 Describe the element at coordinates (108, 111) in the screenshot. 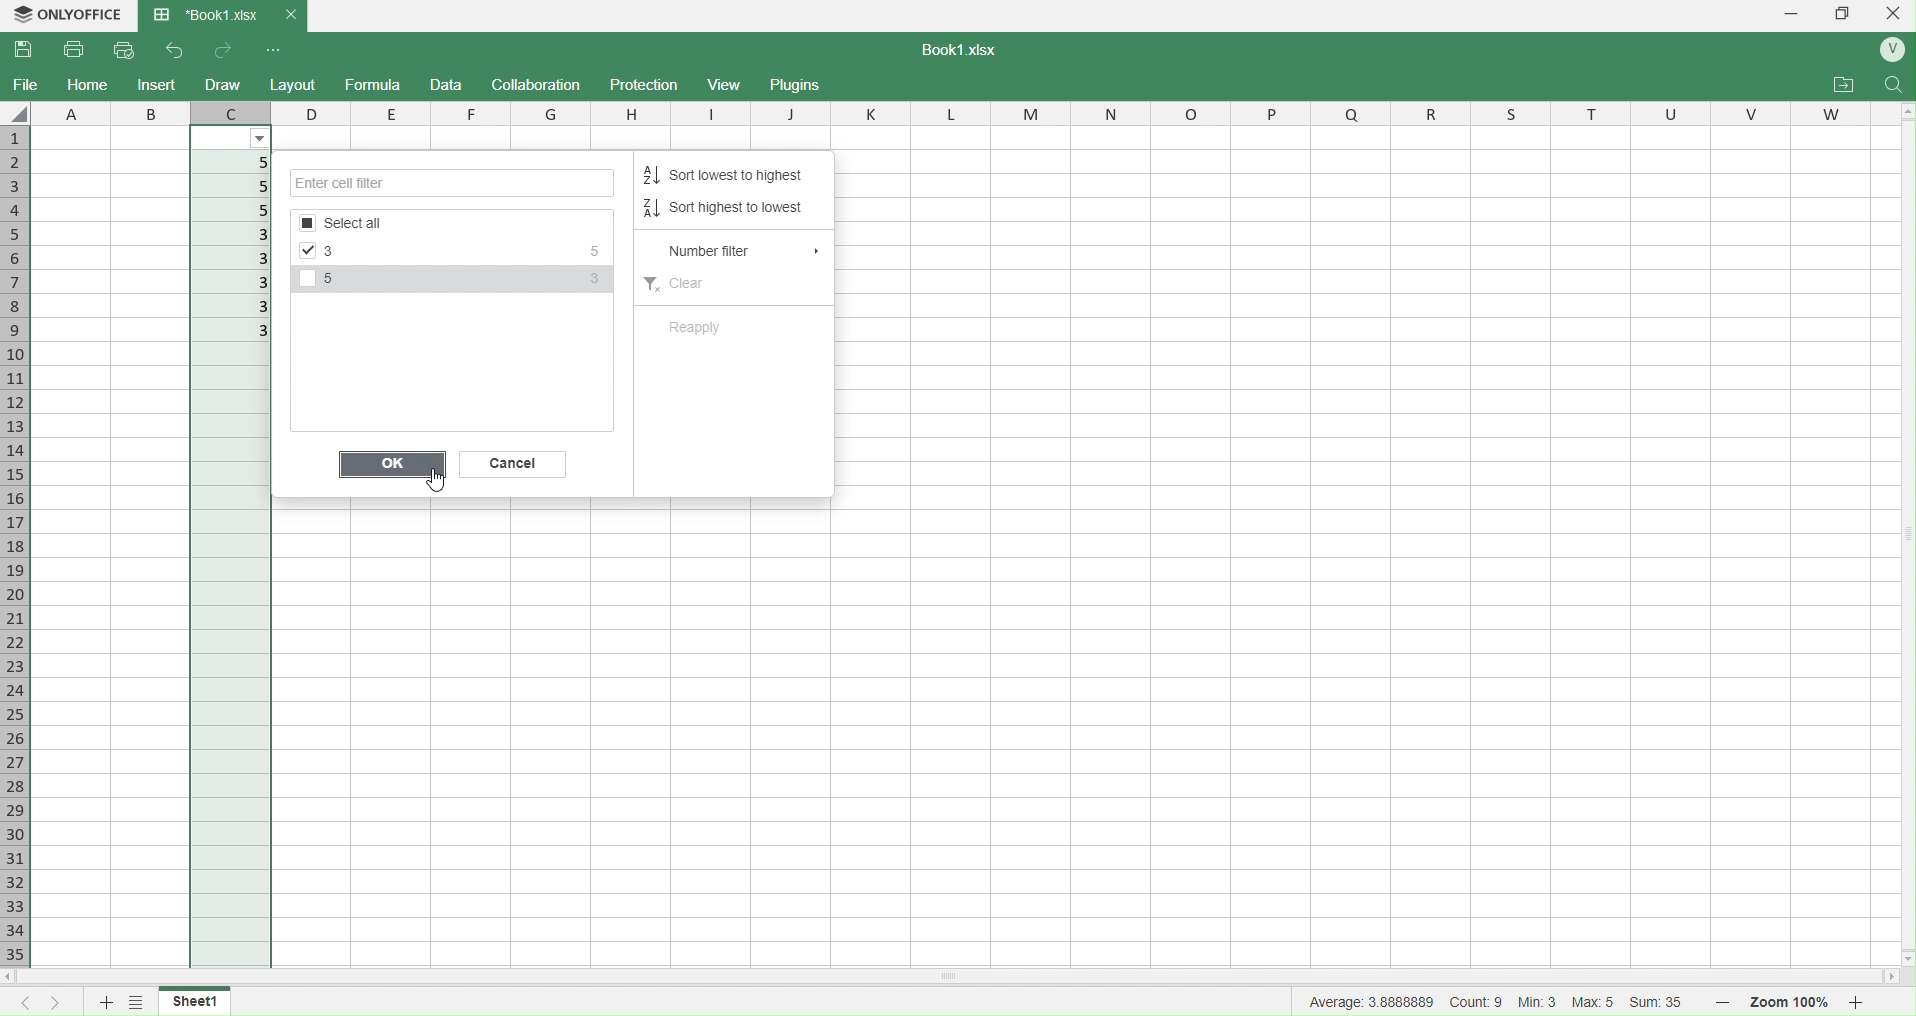

I see `columns` at that location.